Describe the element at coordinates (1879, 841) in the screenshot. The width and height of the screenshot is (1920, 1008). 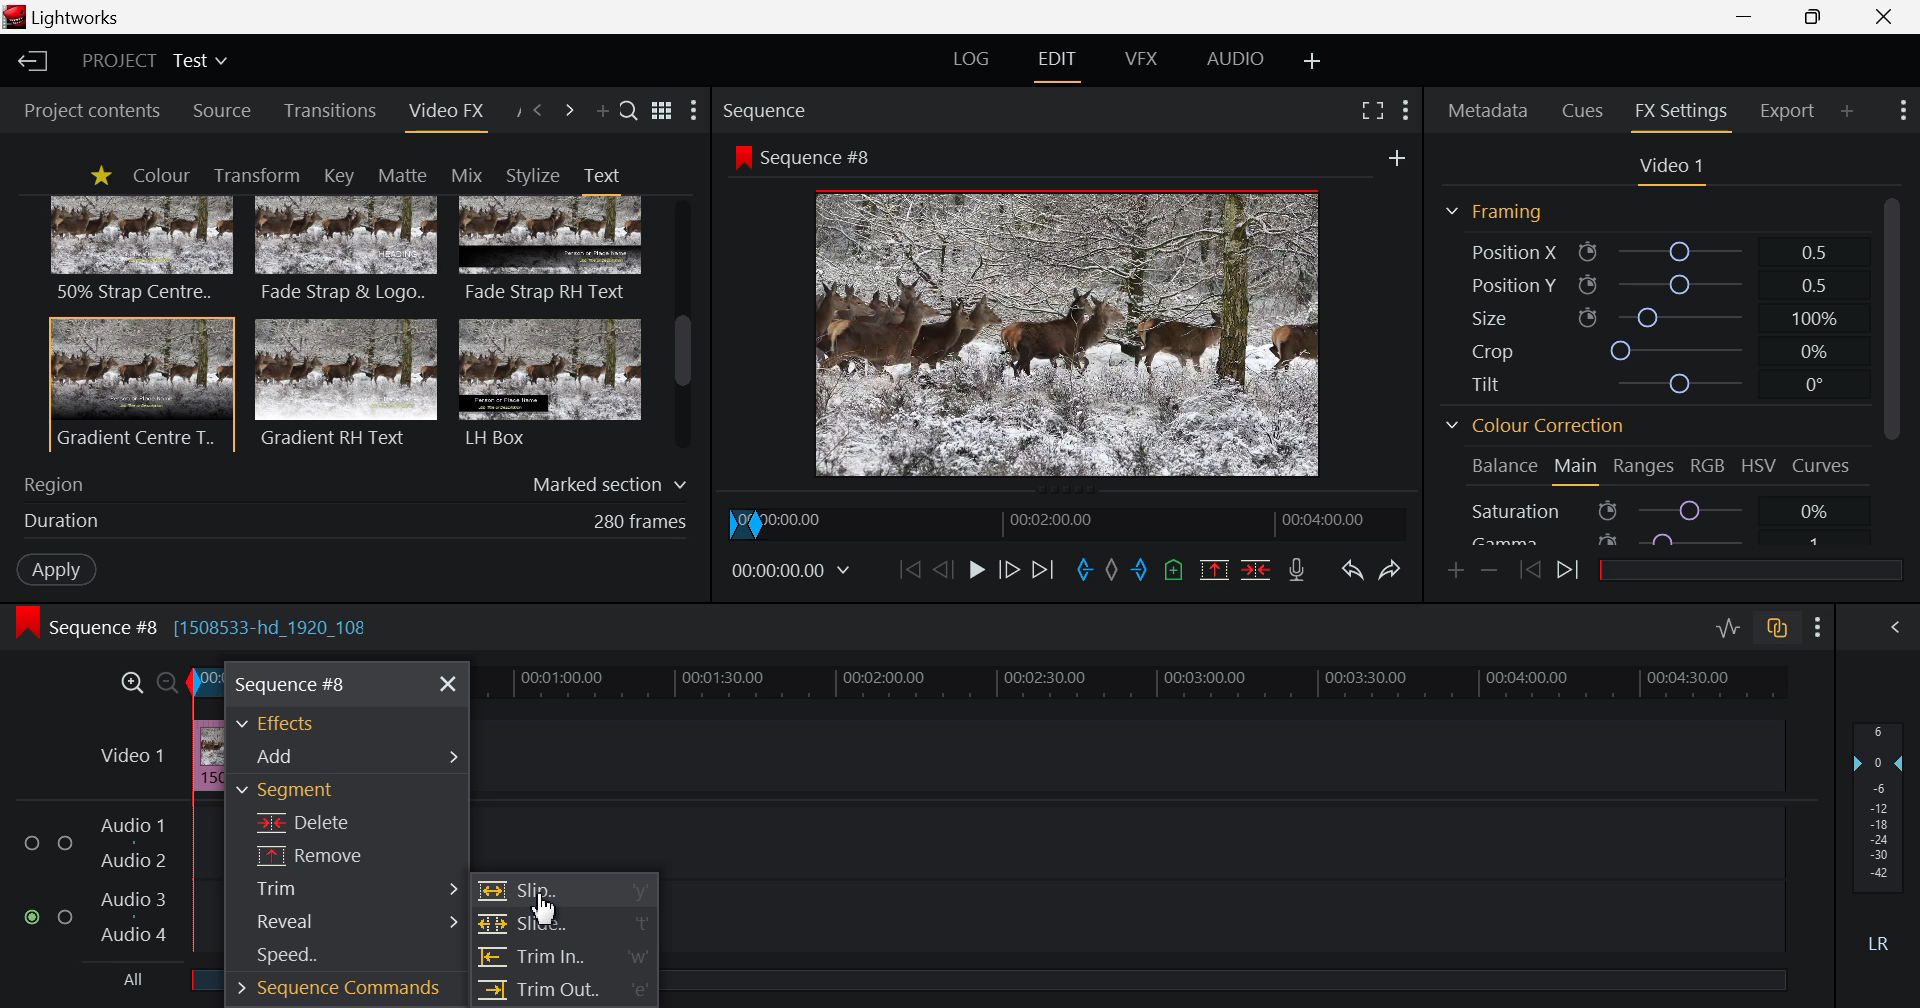
I see `Decibel Level` at that location.